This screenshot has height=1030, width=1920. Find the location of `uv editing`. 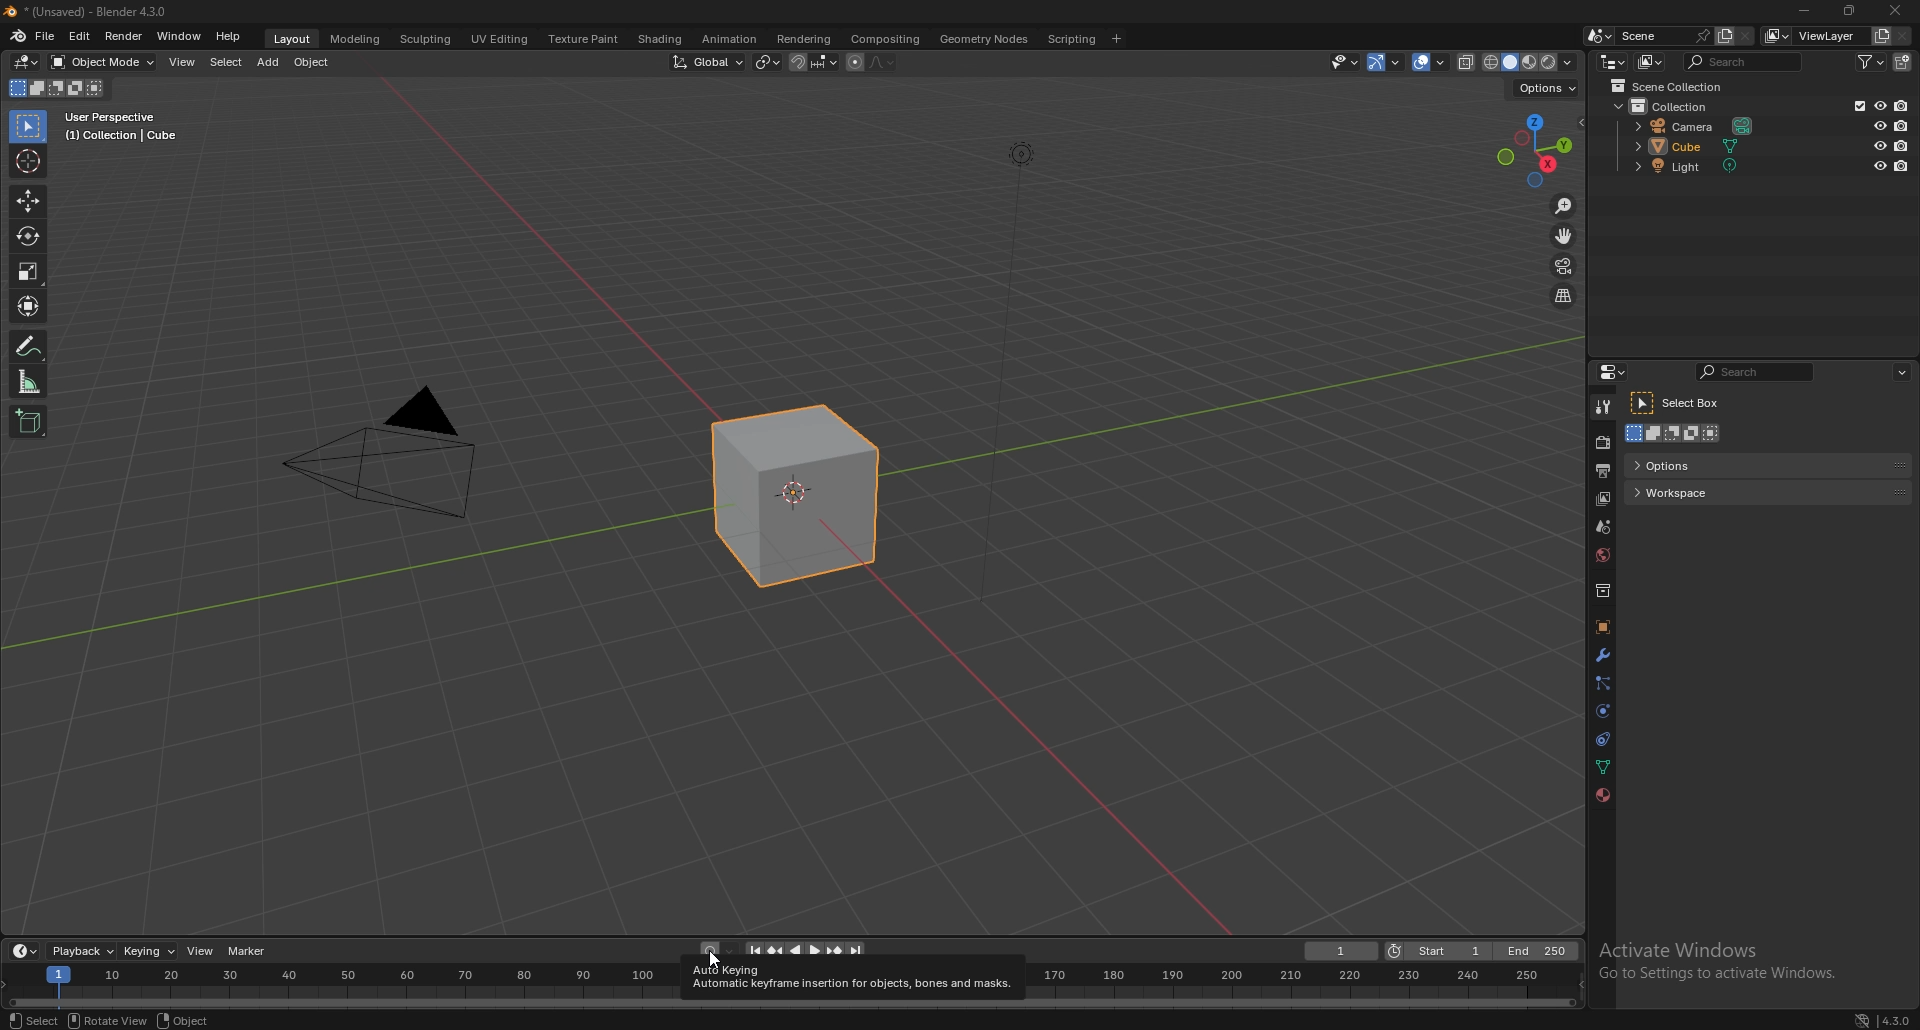

uv editing is located at coordinates (500, 39).